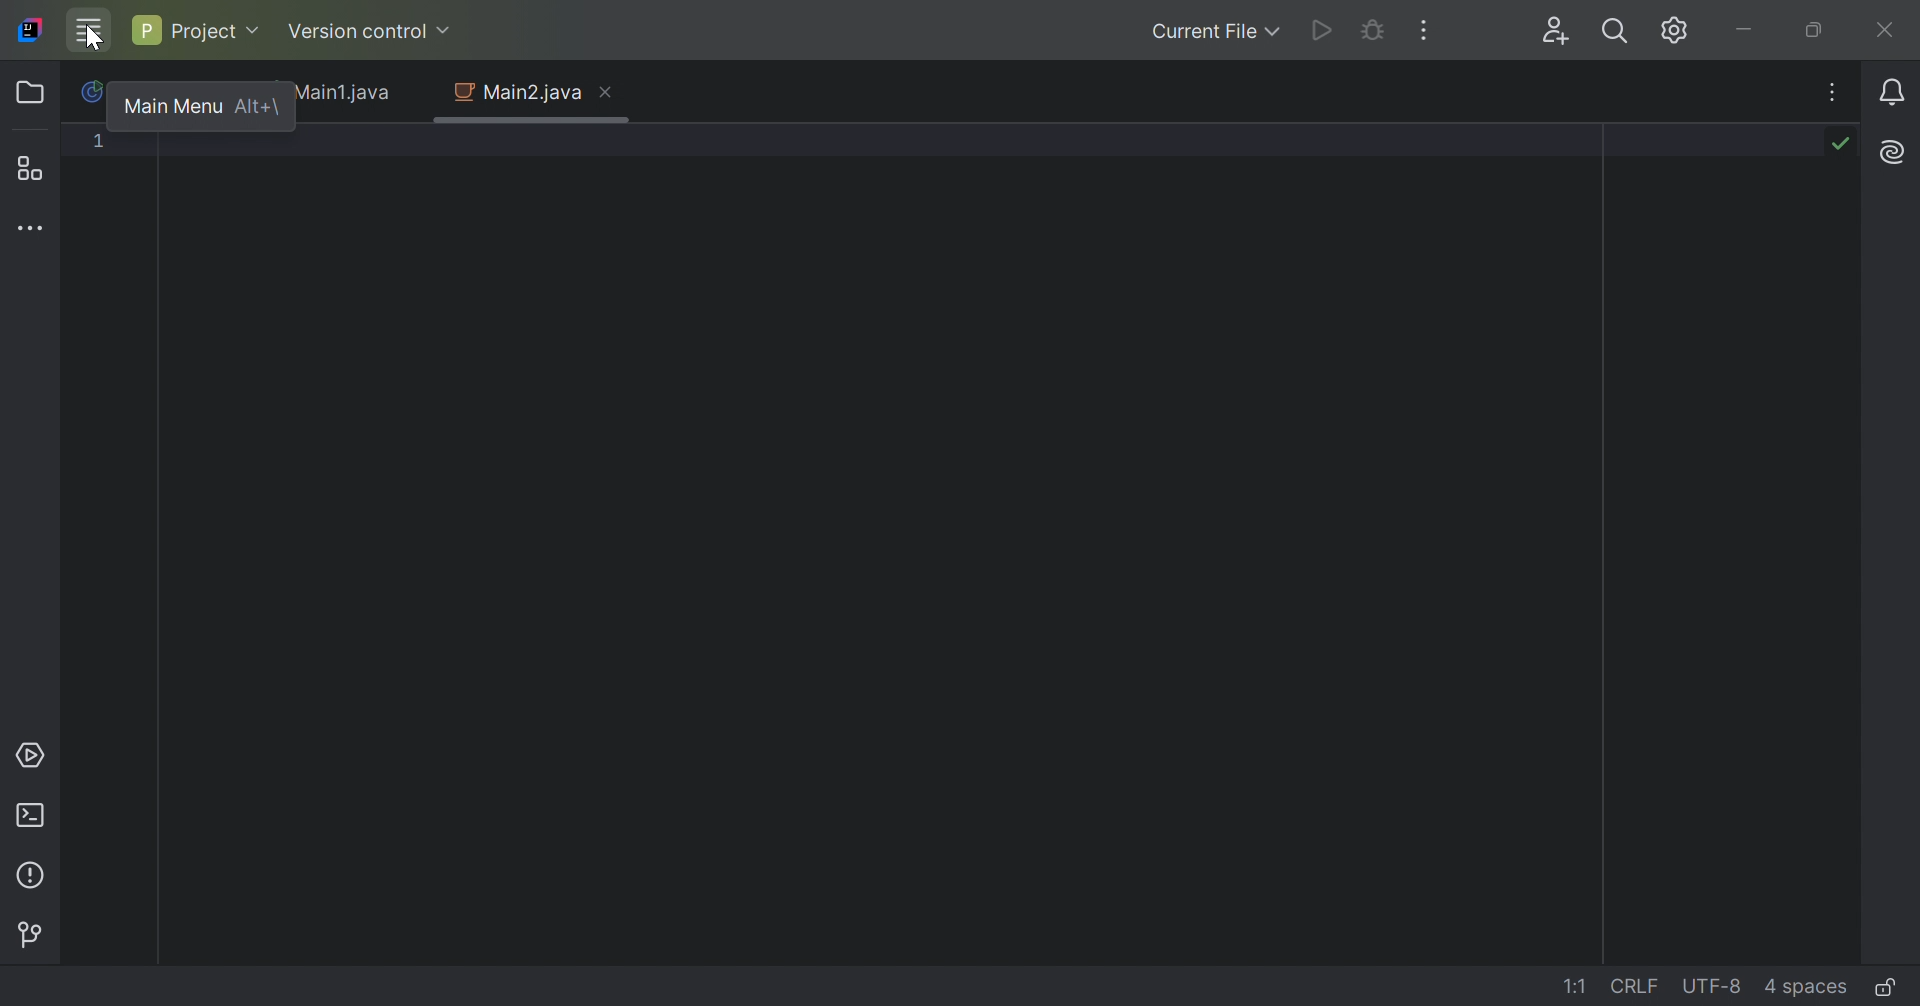 The width and height of the screenshot is (1920, 1006). Describe the element at coordinates (172, 103) in the screenshot. I see `Main Menu` at that location.